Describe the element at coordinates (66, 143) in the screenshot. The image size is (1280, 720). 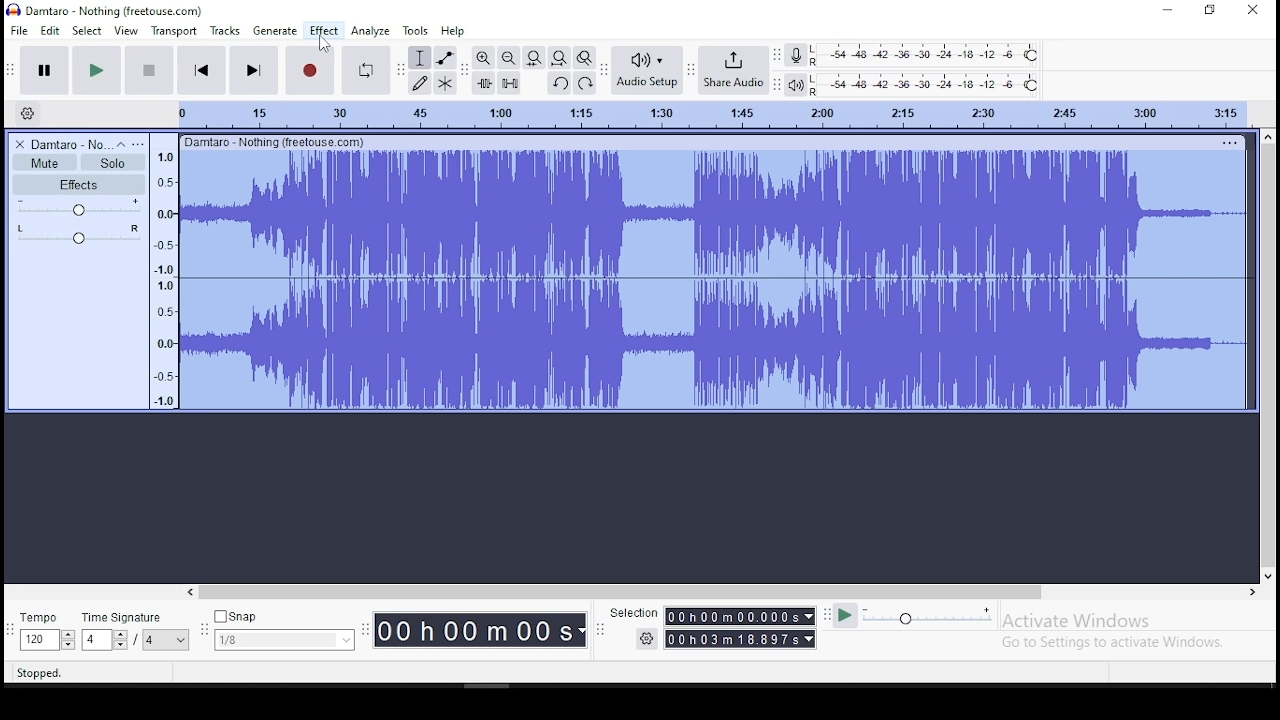
I see `audio track name` at that location.